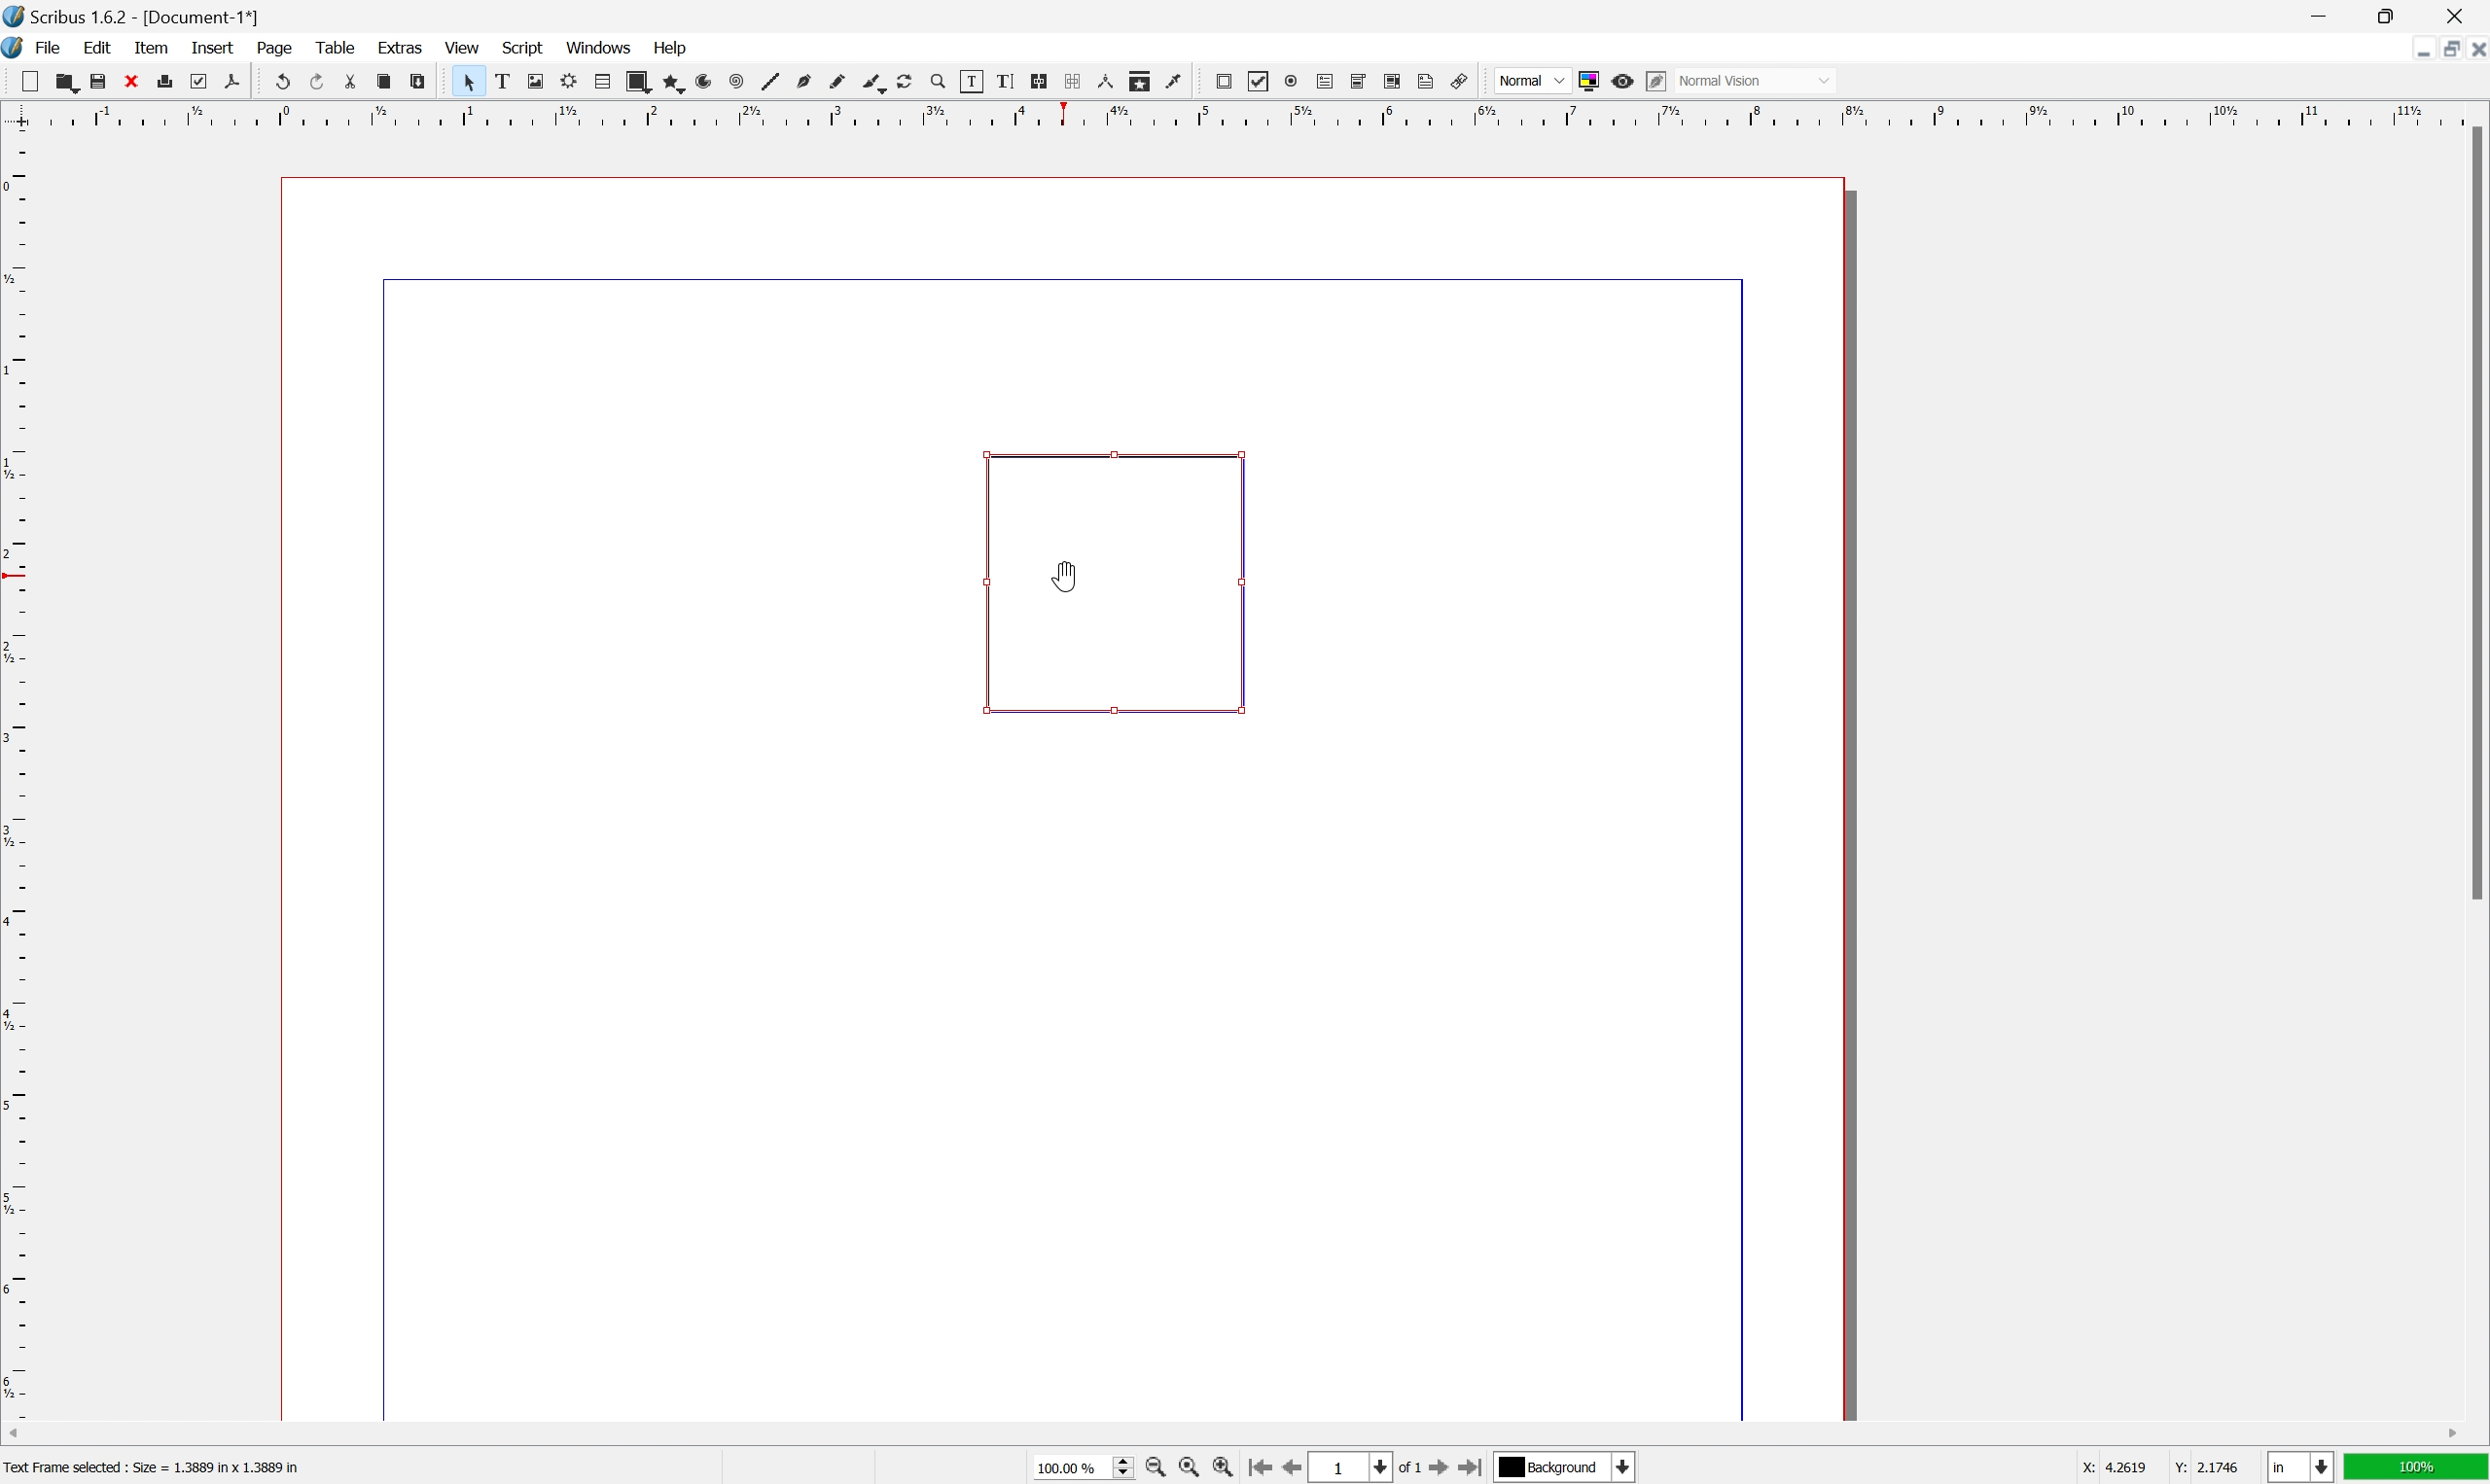 This screenshot has height=1484, width=2490. Describe the element at coordinates (460, 46) in the screenshot. I see `view` at that location.